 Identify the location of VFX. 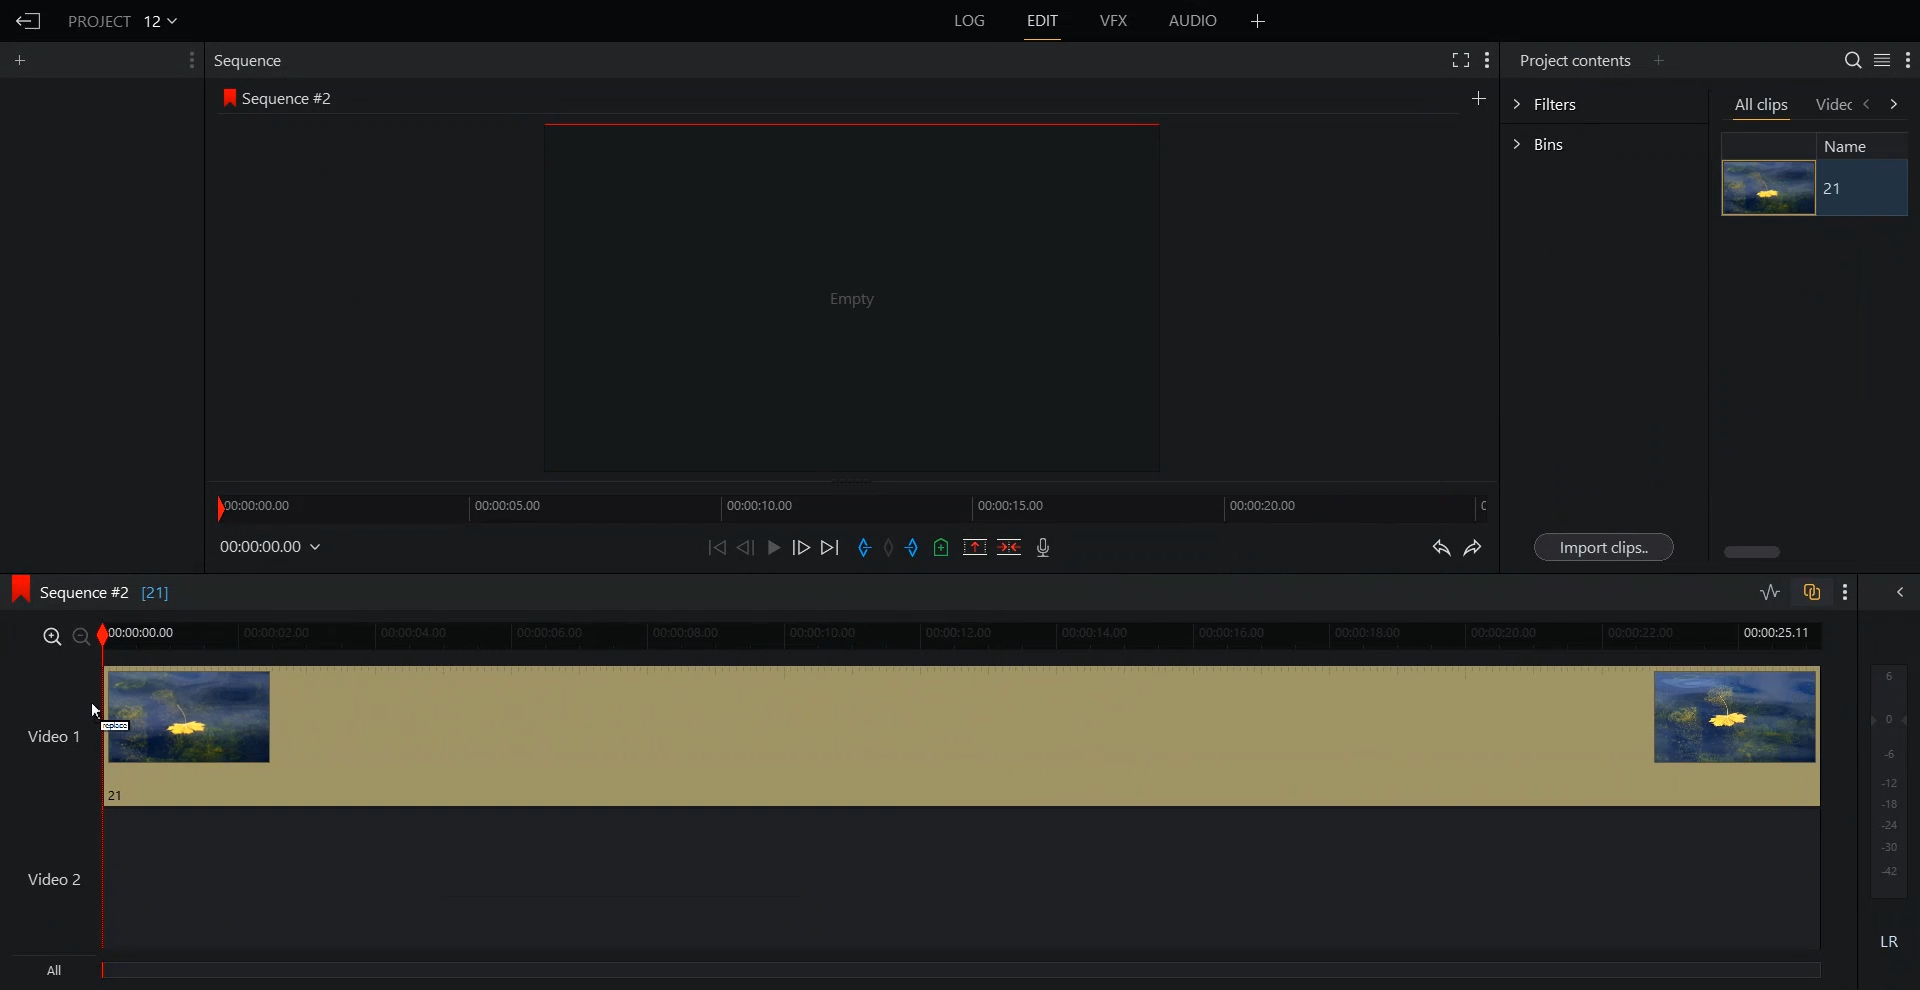
(1116, 21).